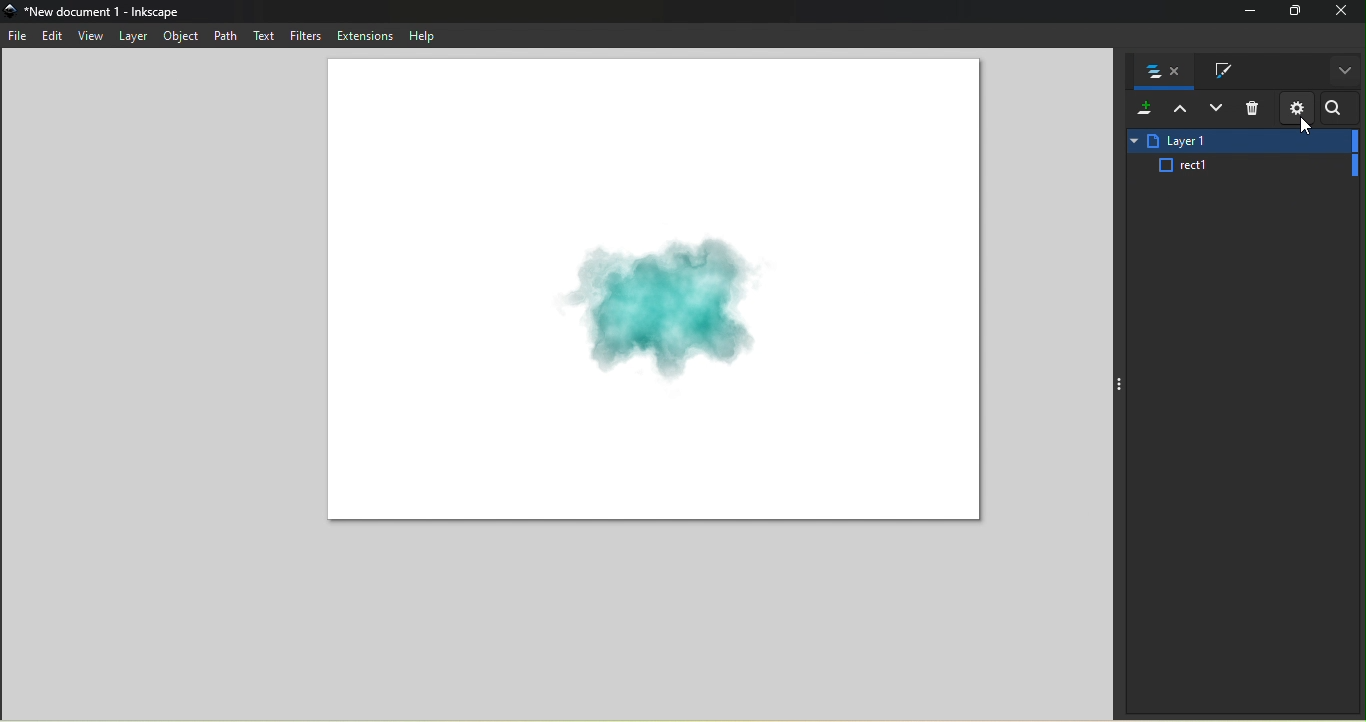 This screenshot has width=1366, height=722. I want to click on Add new layer, so click(1142, 110).